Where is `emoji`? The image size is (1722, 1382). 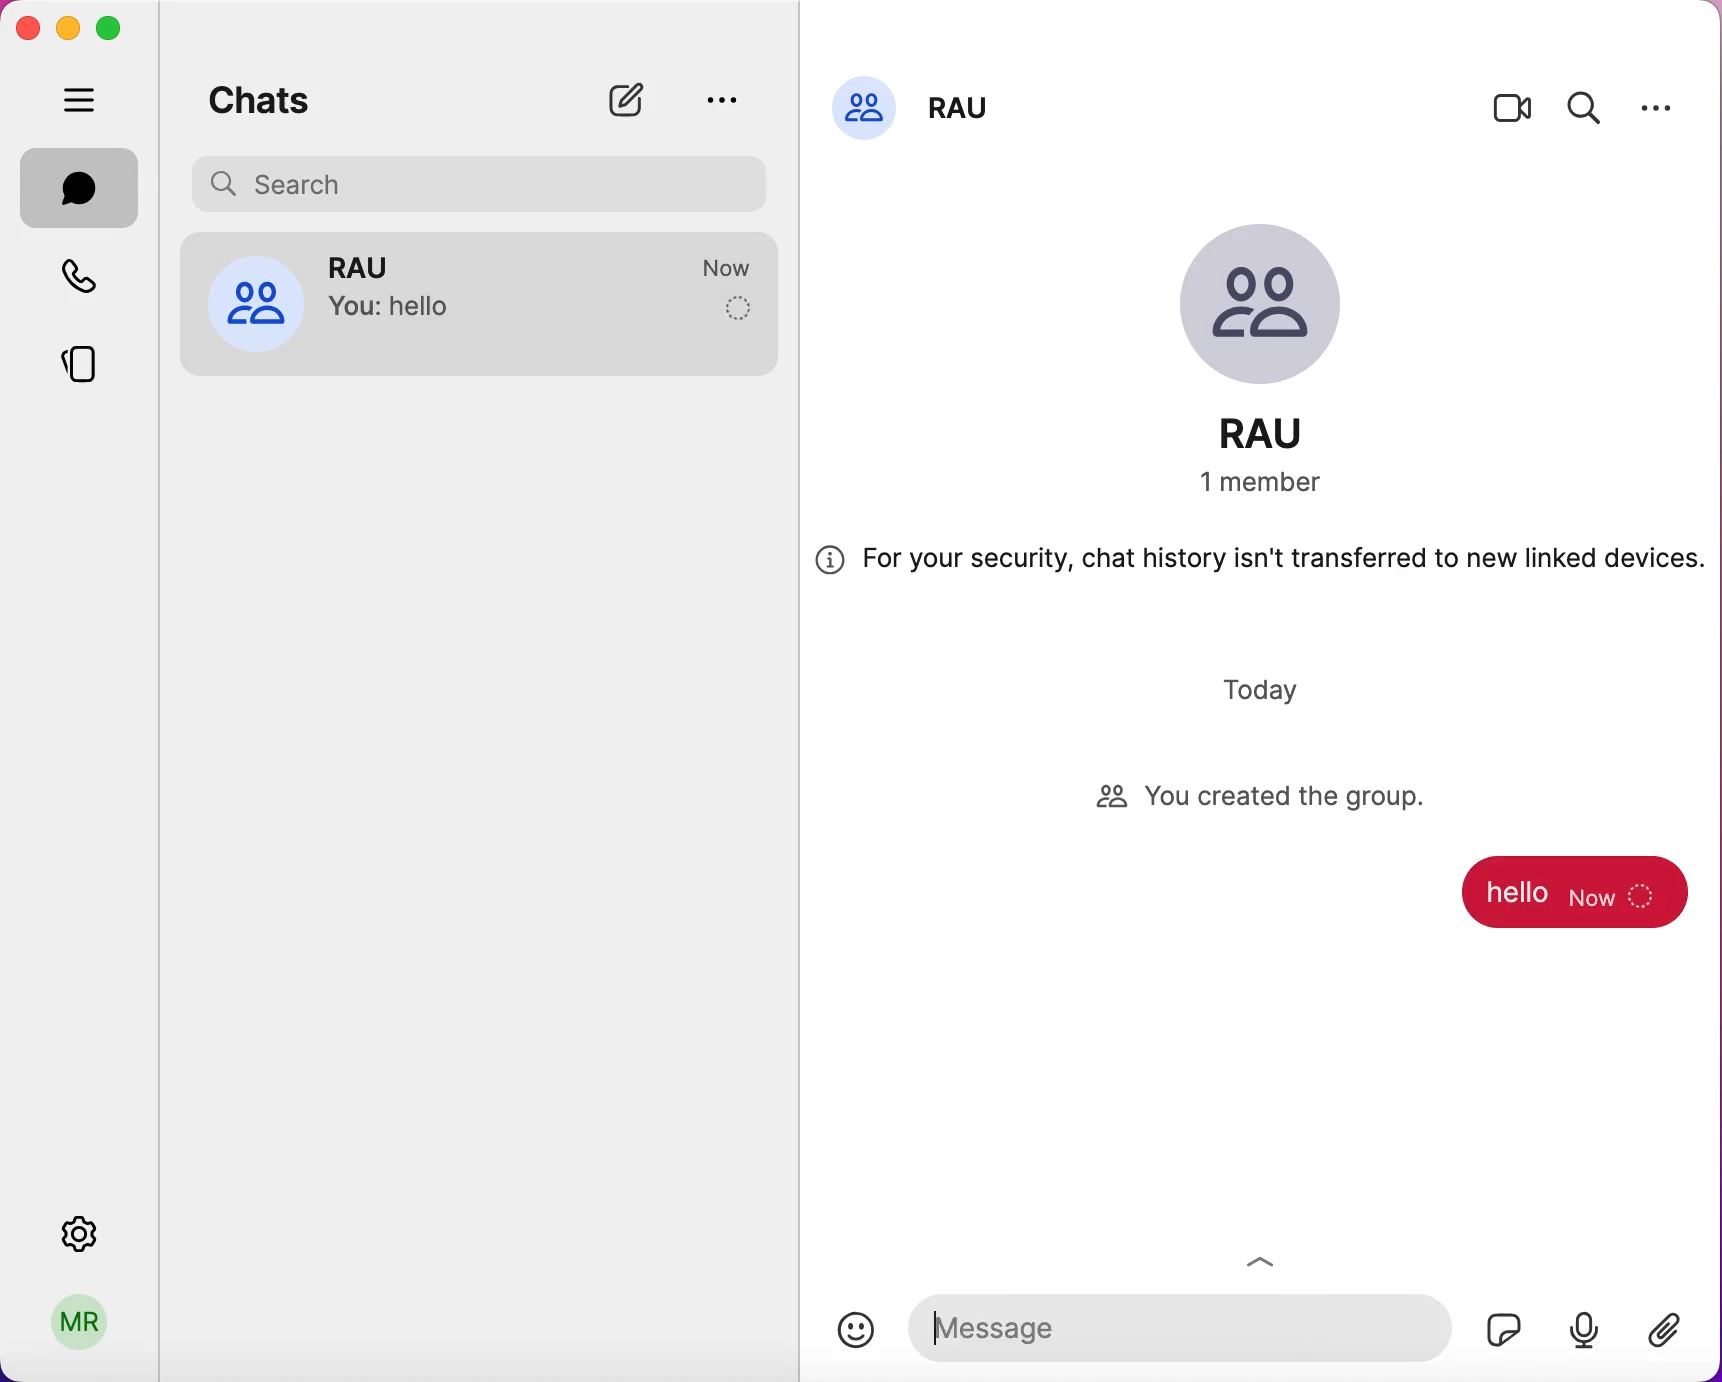
emoji is located at coordinates (856, 1330).